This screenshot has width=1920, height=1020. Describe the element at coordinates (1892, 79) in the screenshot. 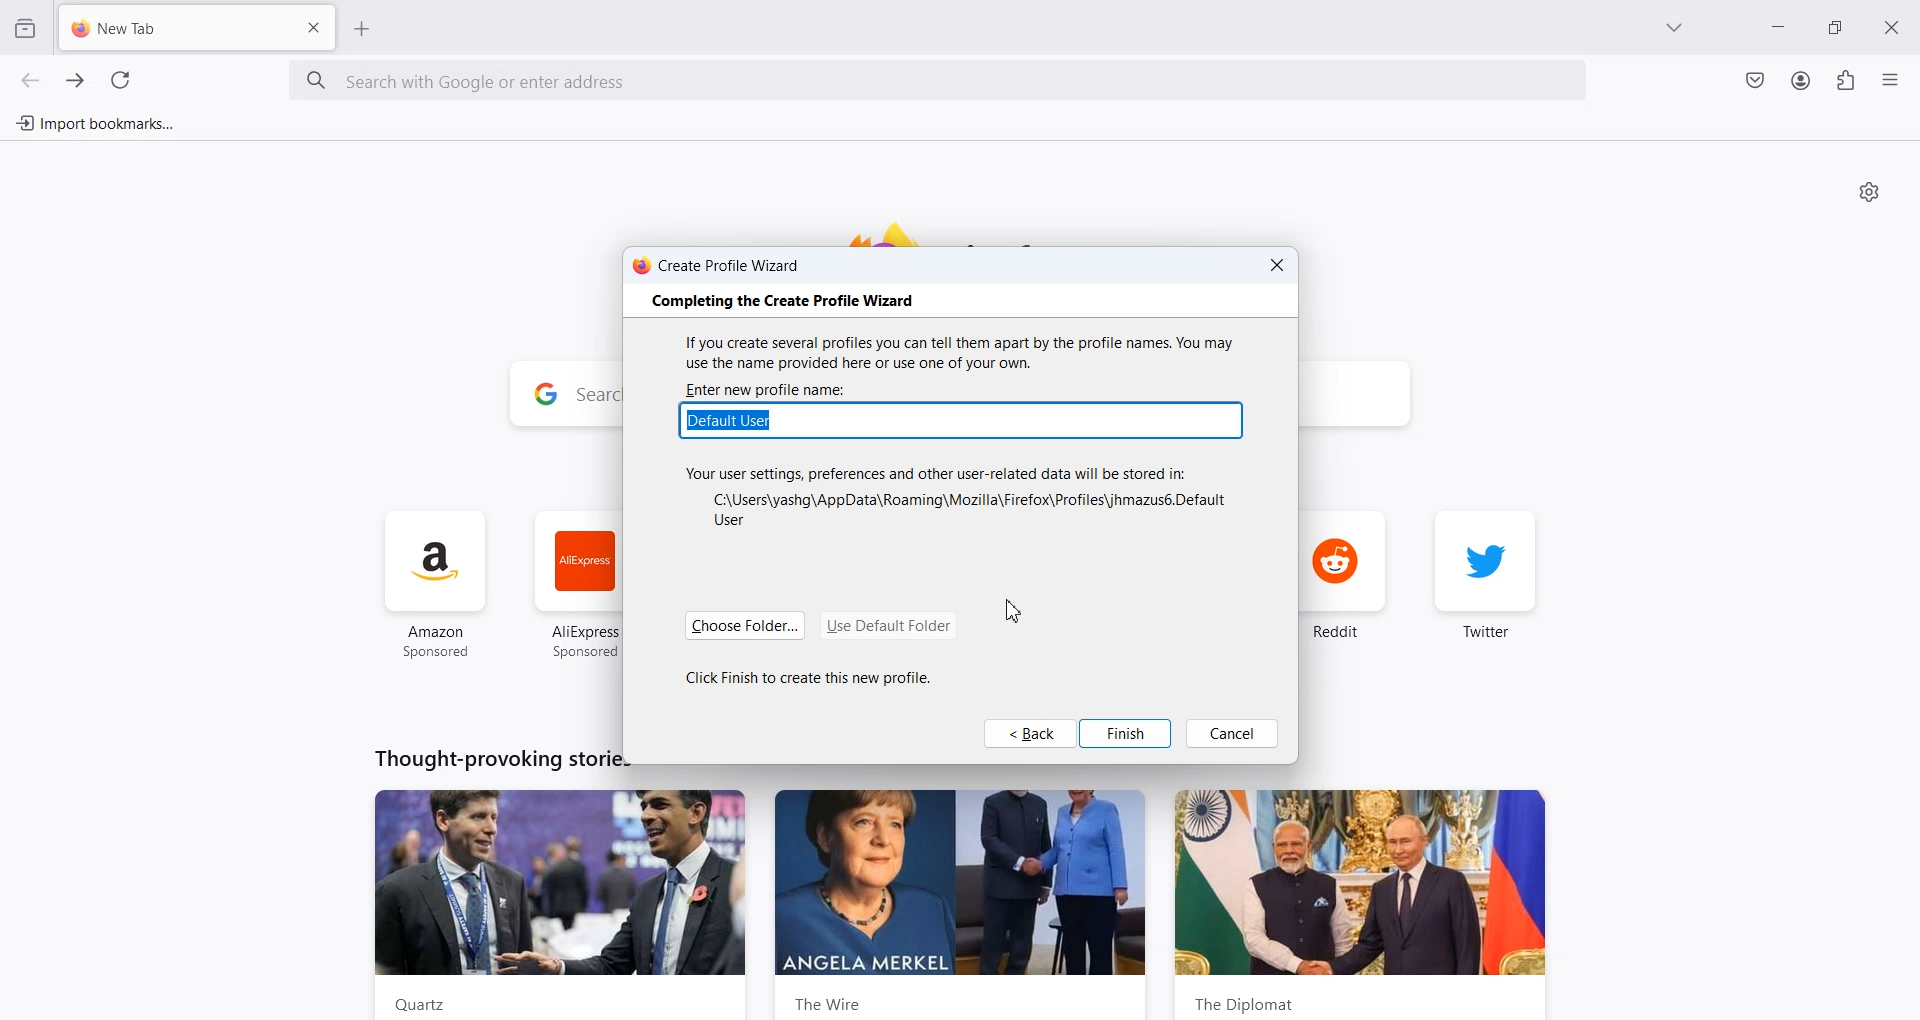

I see `Open Application menu` at that location.